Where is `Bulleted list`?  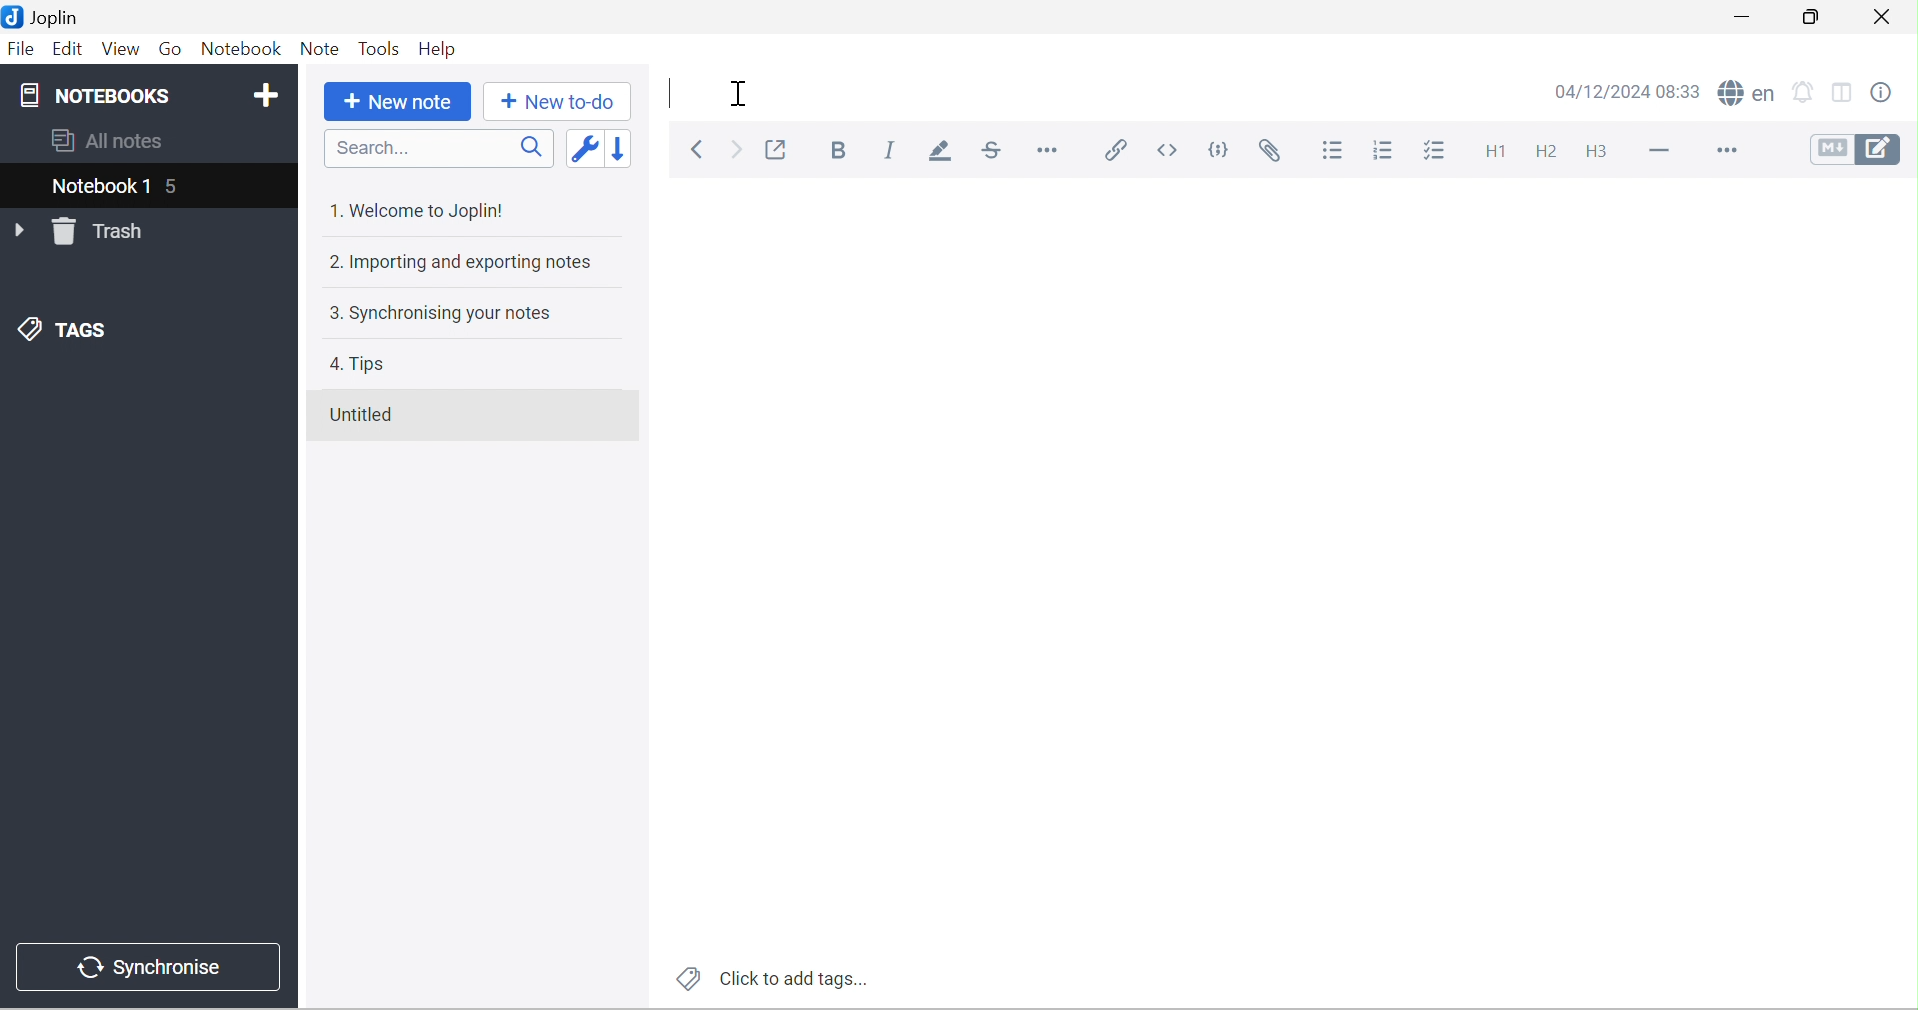
Bulleted list is located at coordinates (1340, 154).